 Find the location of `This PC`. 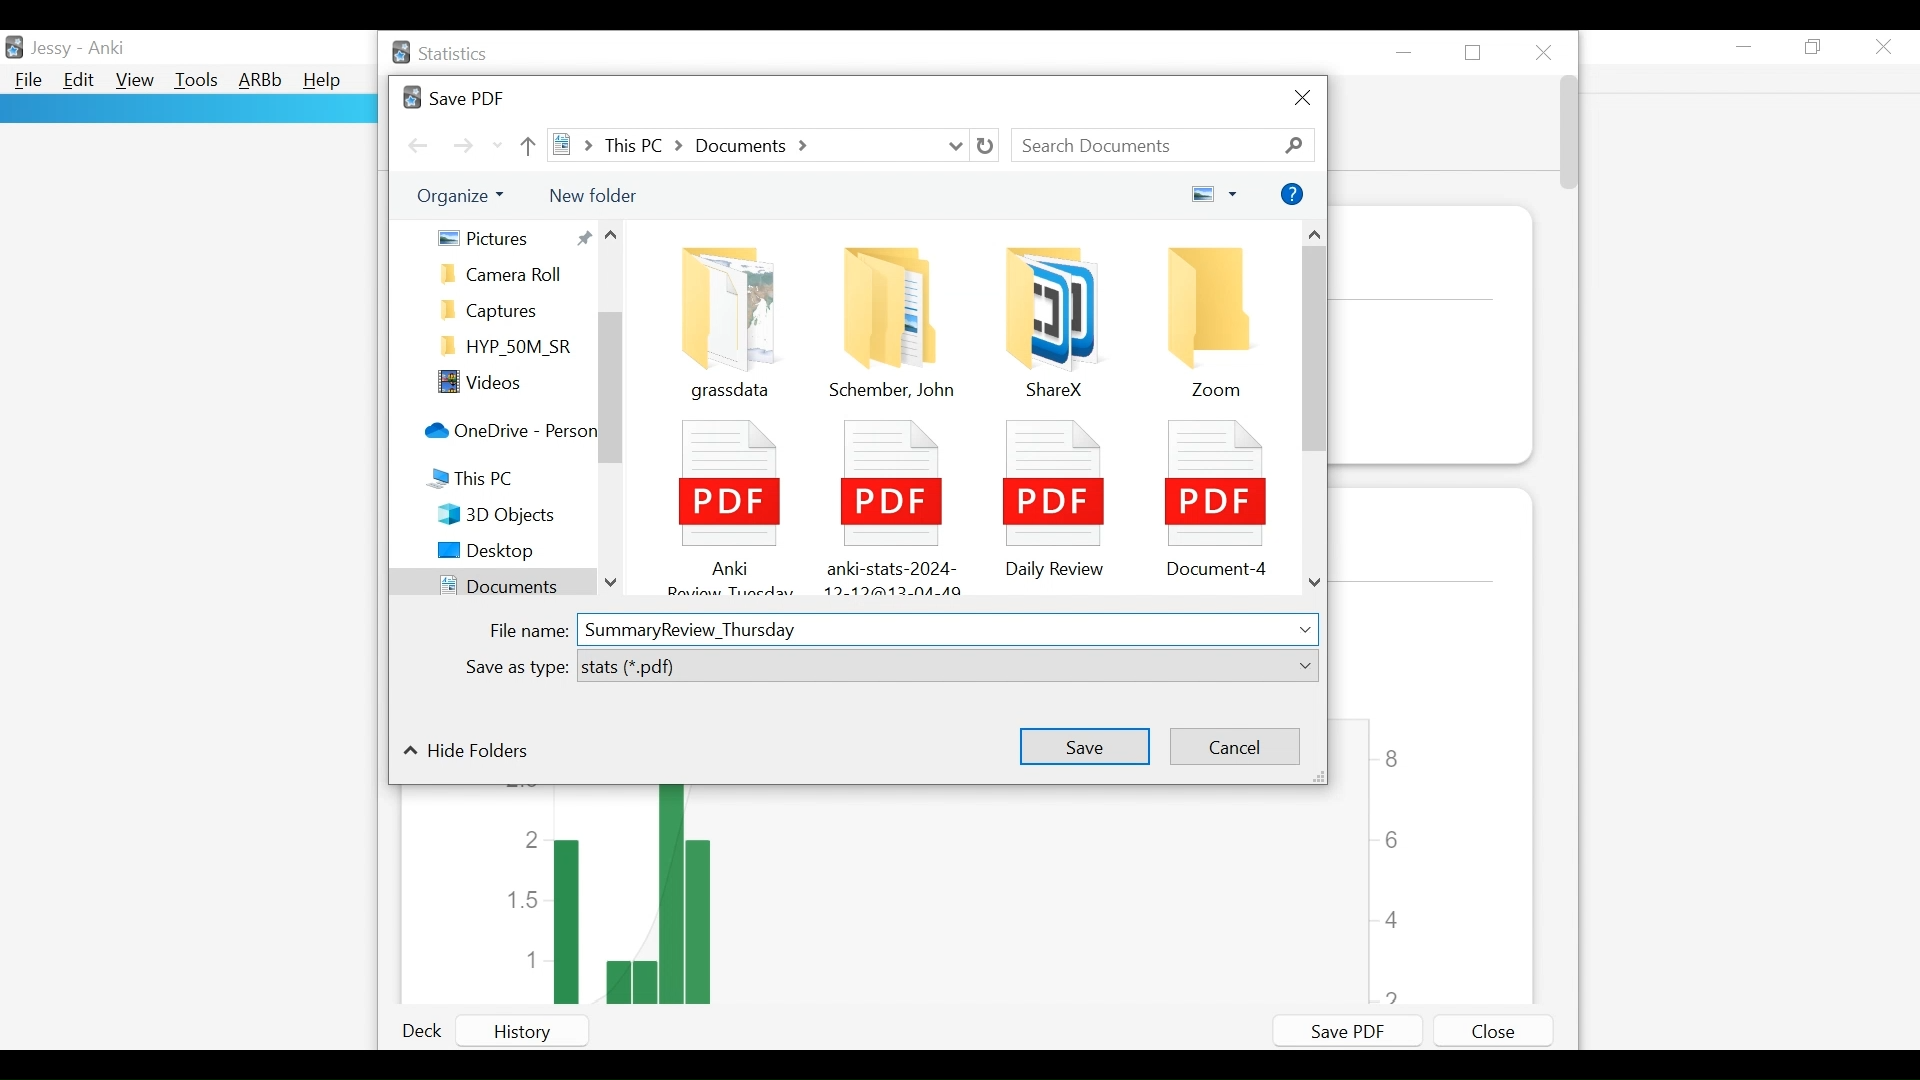

This PC is located at coordinates (493, 481).